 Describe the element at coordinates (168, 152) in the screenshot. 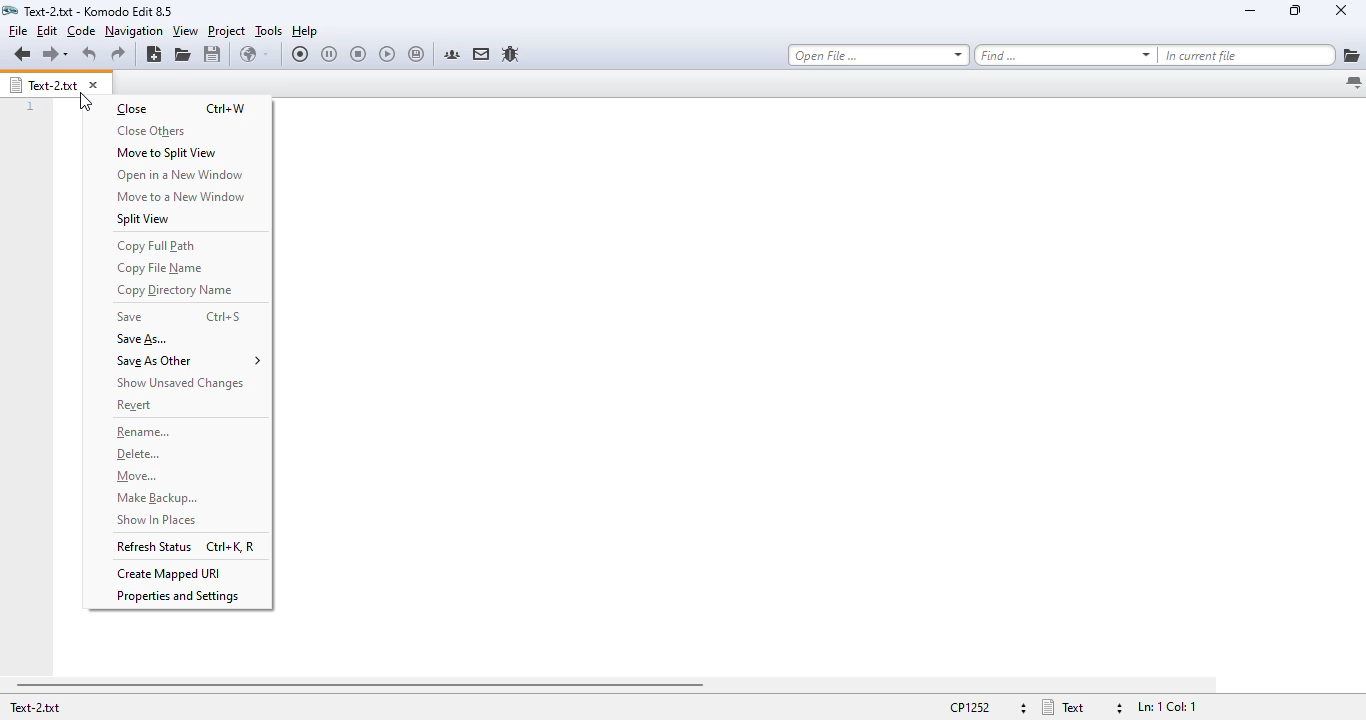

I see `move to split view` at that location.